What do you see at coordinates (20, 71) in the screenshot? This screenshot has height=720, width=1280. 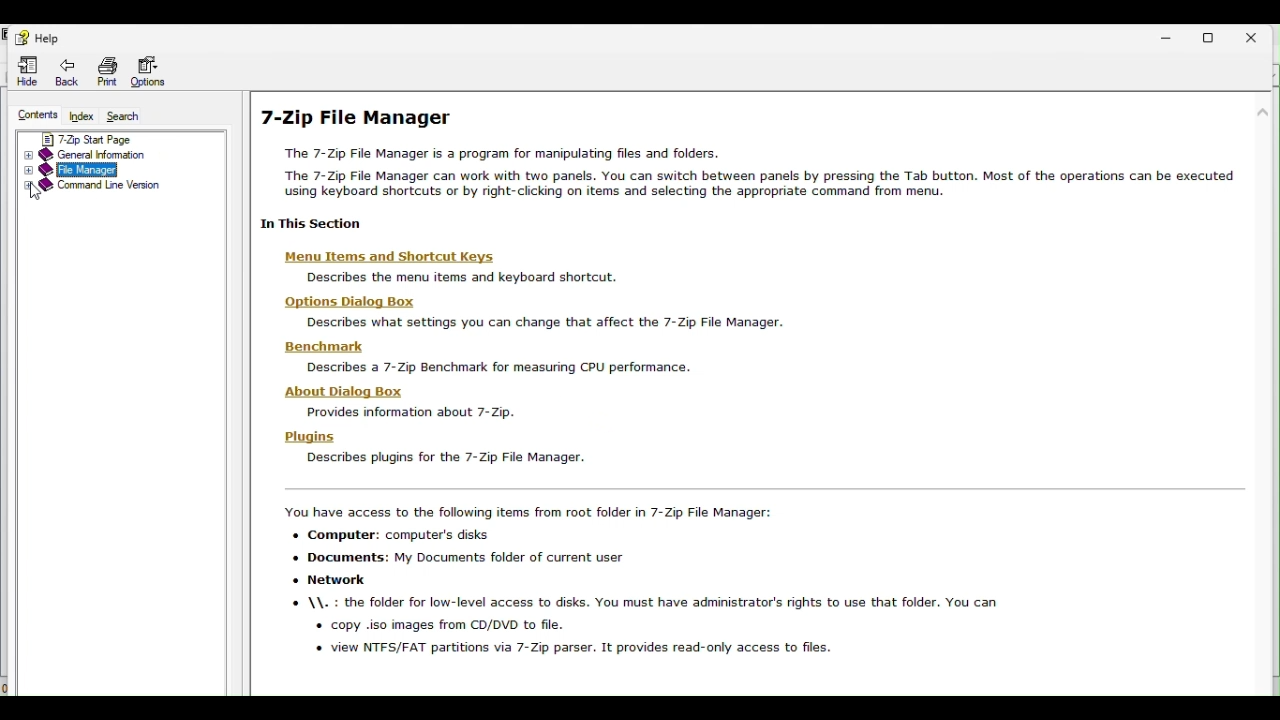 I see `Hide` at bounding box center [20, 71].